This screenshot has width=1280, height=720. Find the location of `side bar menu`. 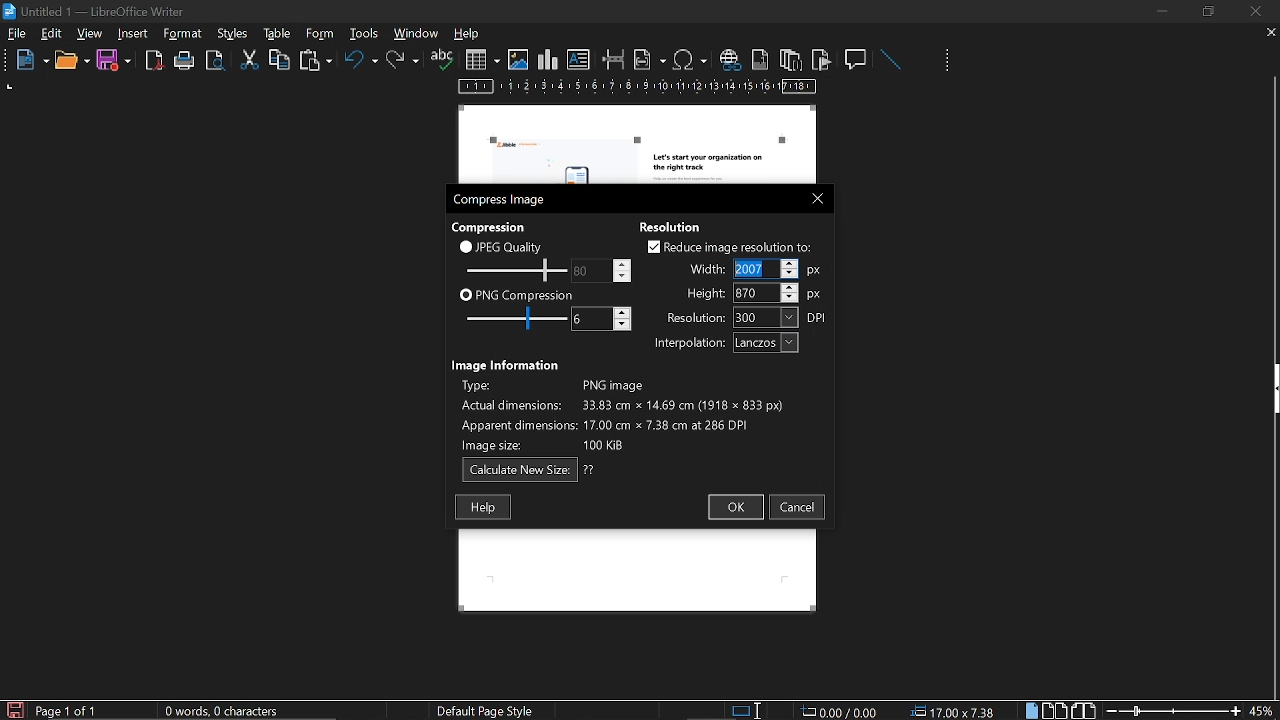

side bar menu is located at coordinates (1272, 389).